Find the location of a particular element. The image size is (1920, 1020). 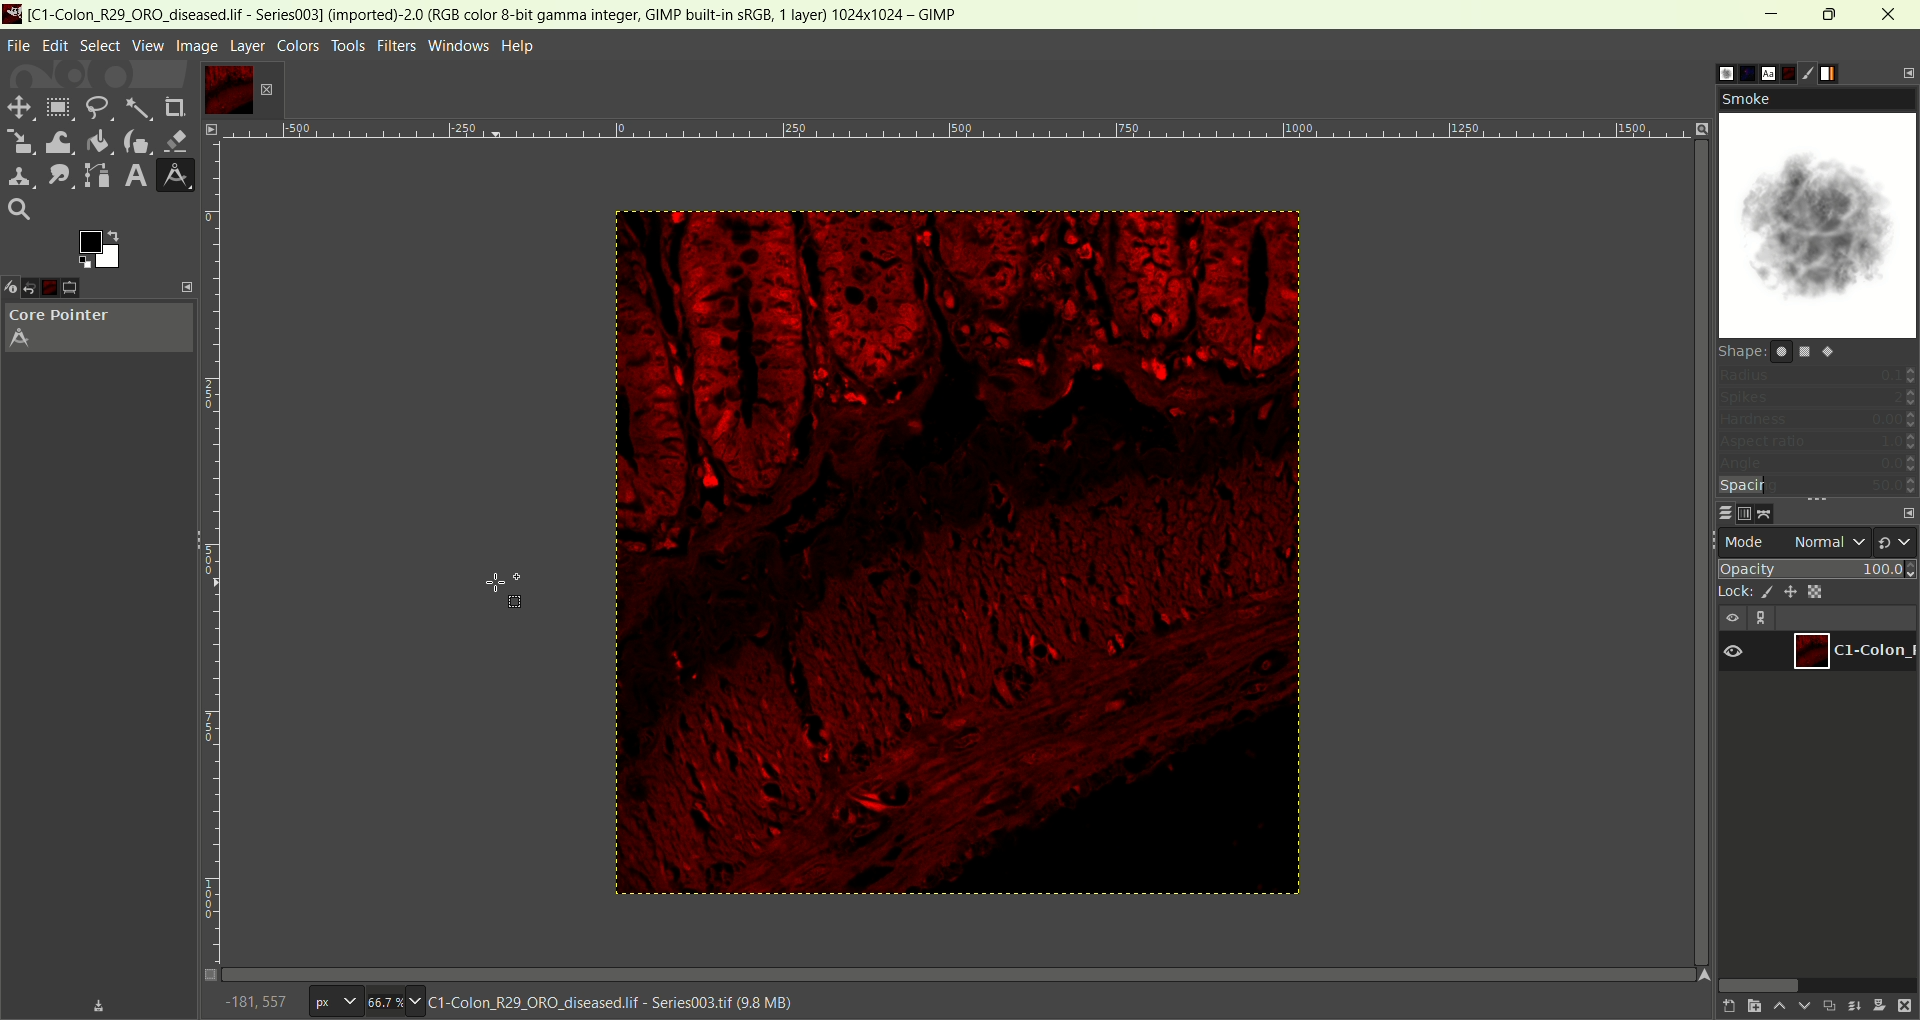

measure tool is located at coordinates (175, 175).